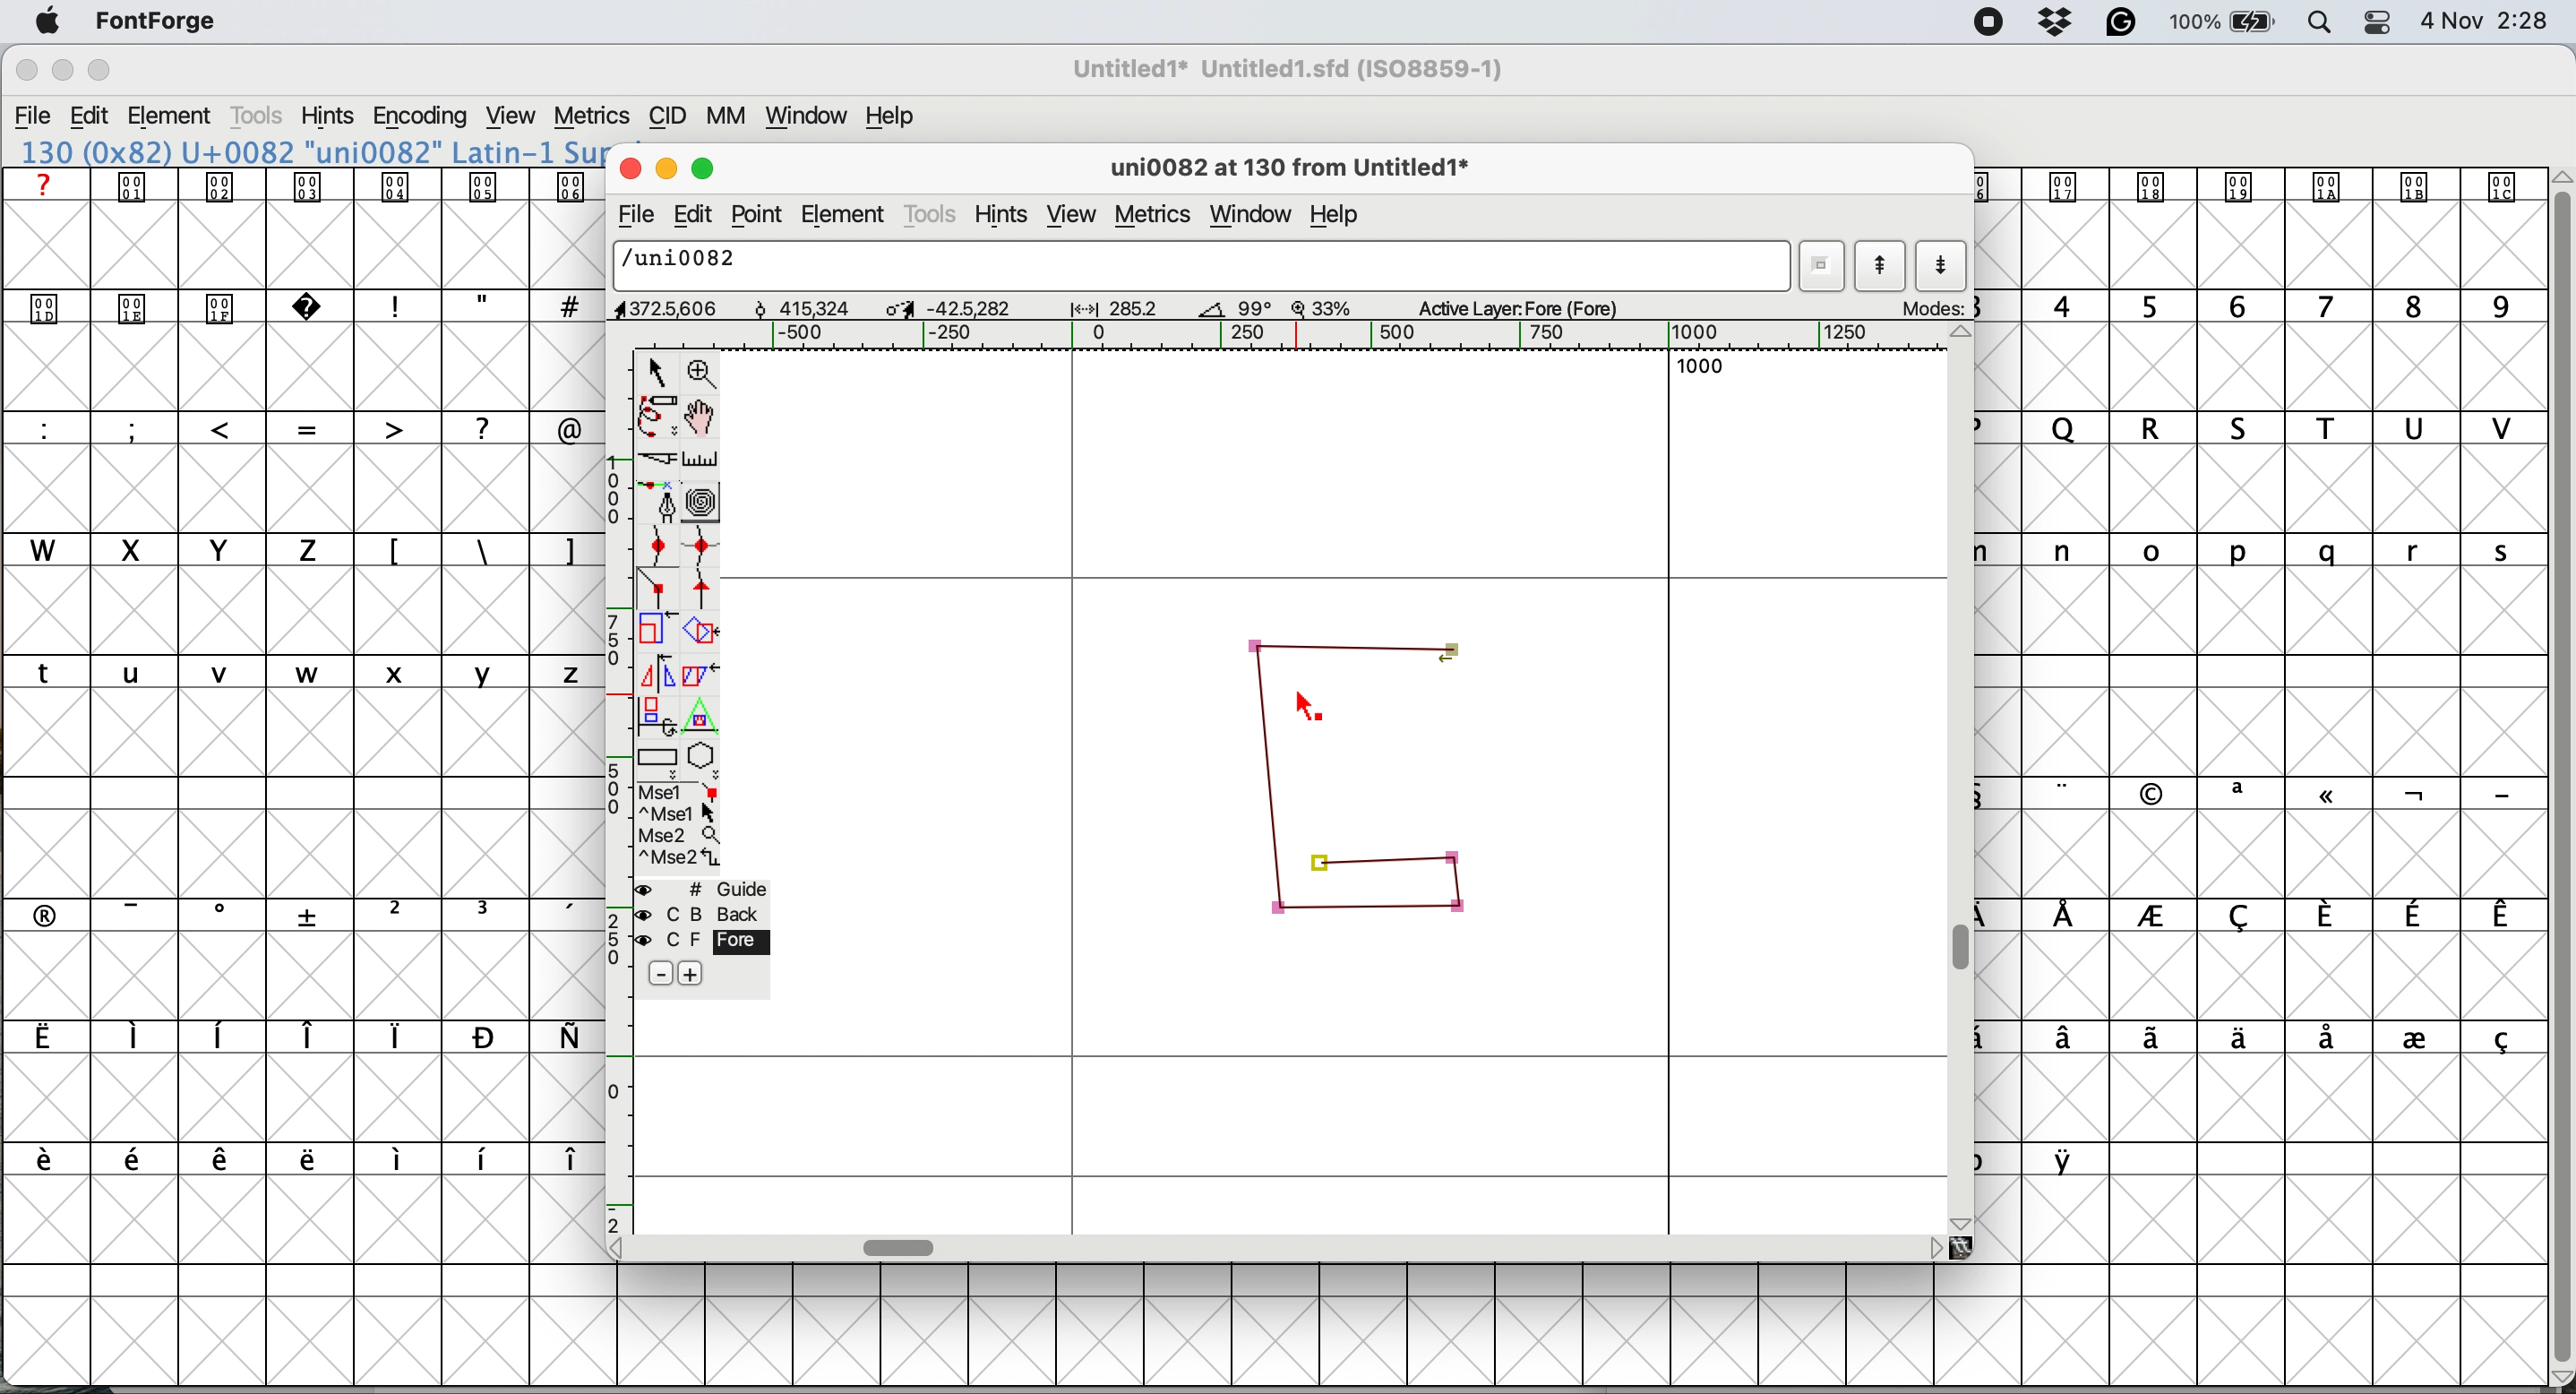  What do you see at coordinates (1319, 336) in the screenshot?
I see `horizontal scale` at bounding box center [1319, 336].